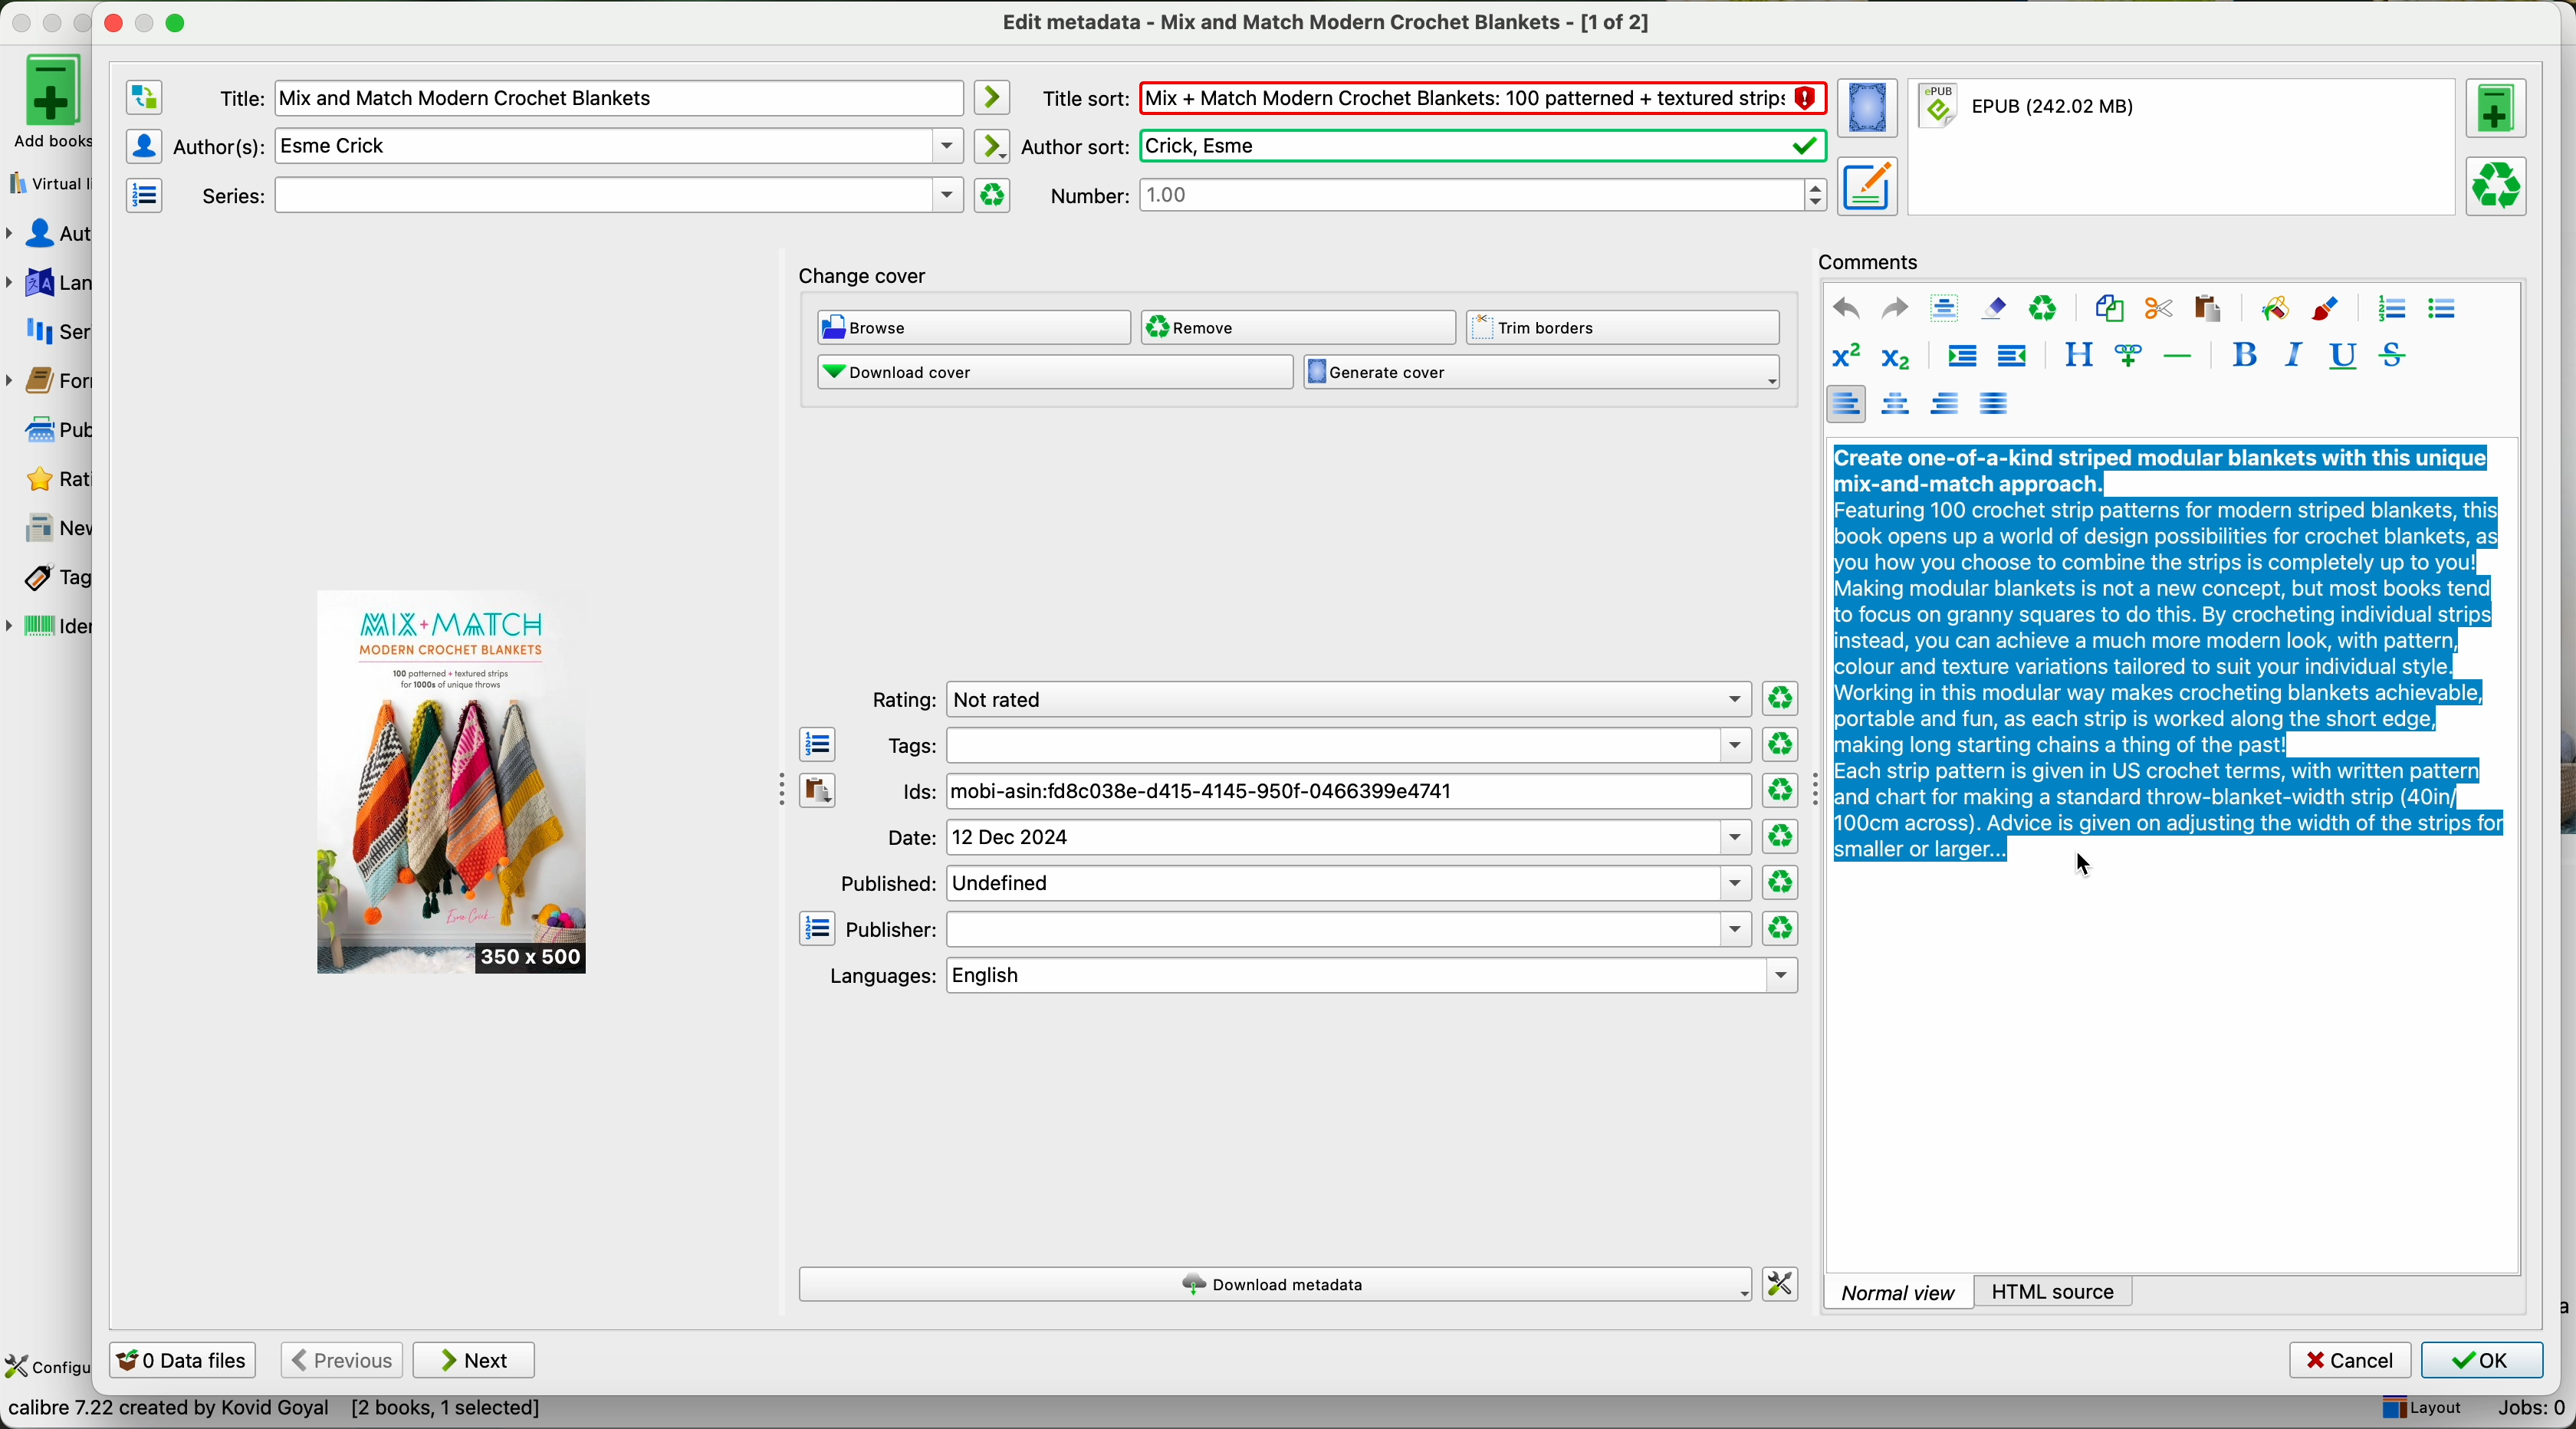 The height and width of the screenshot is (1429, 2576). Describe the element at coordinates (578, 196) in the screenshot. I see `series` at that location.